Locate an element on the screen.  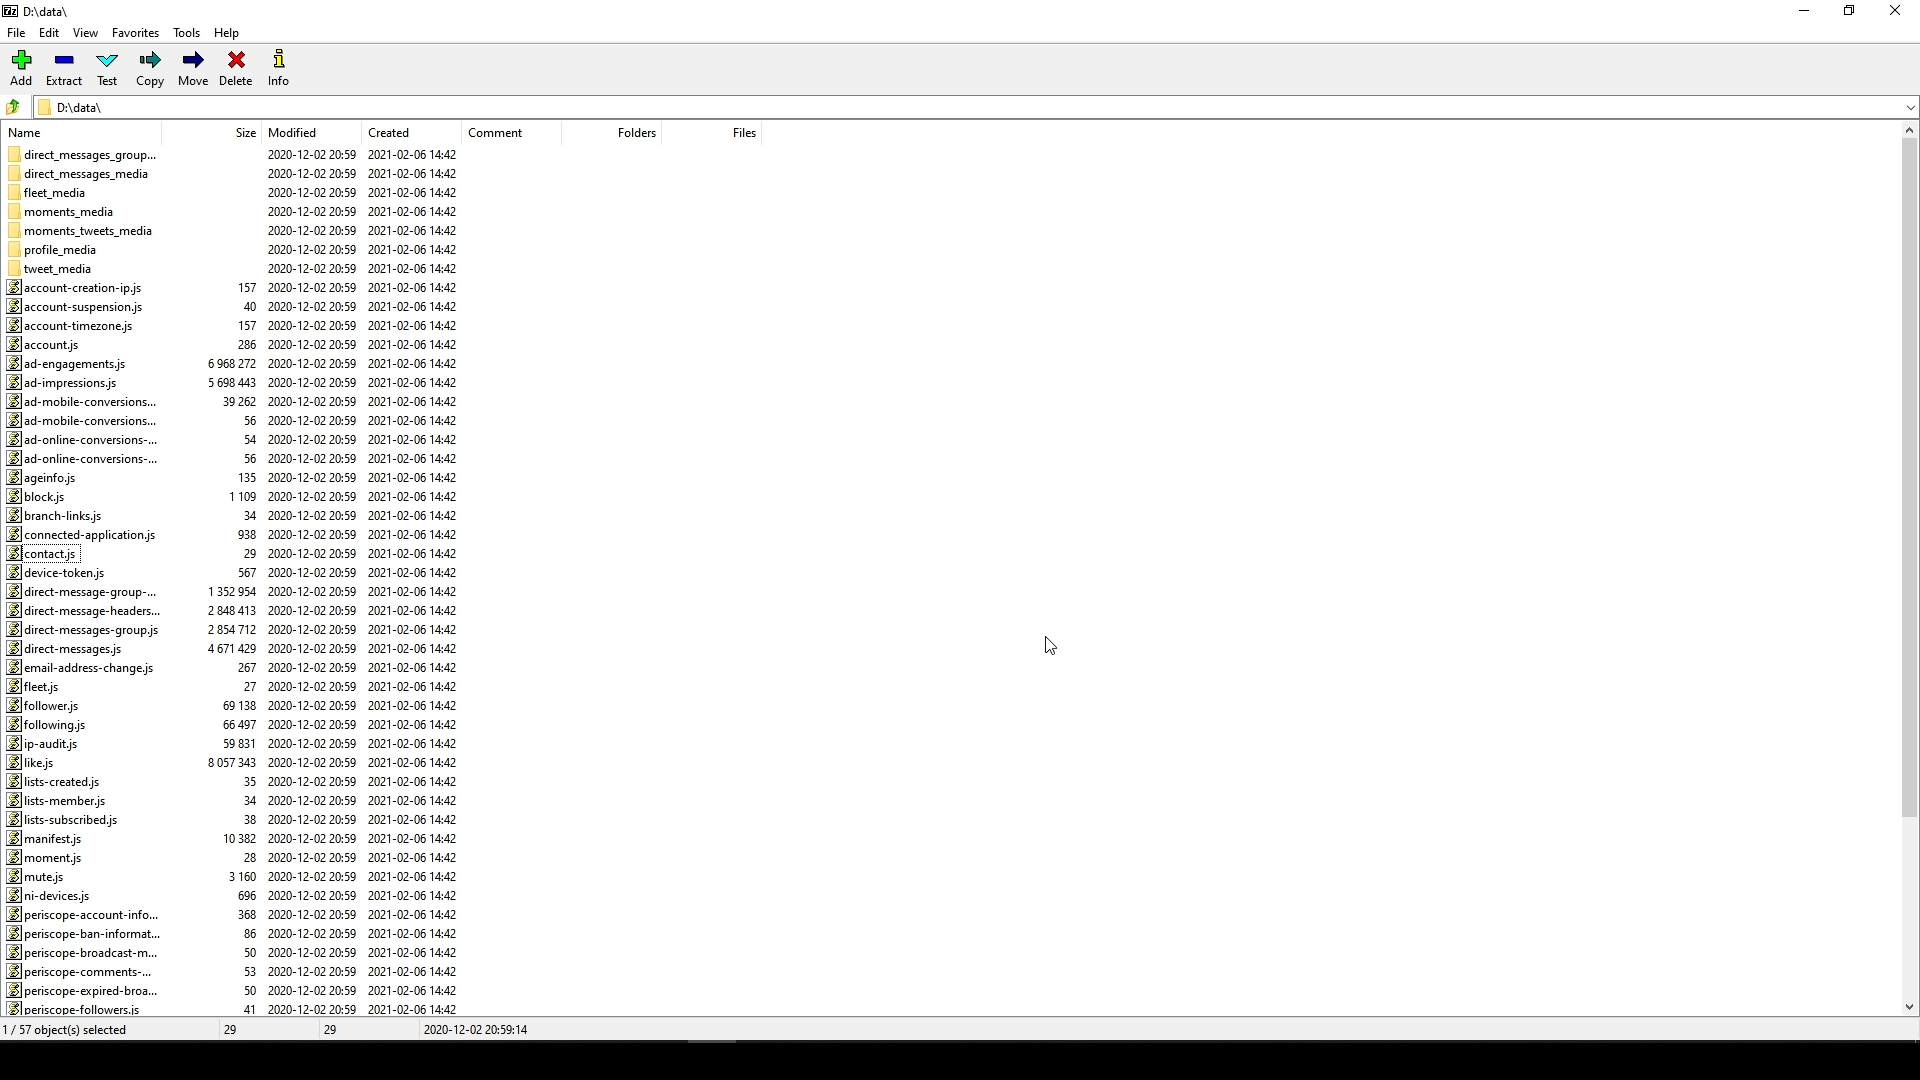
direct-messages-group.js is located at coordinates (84, 631).